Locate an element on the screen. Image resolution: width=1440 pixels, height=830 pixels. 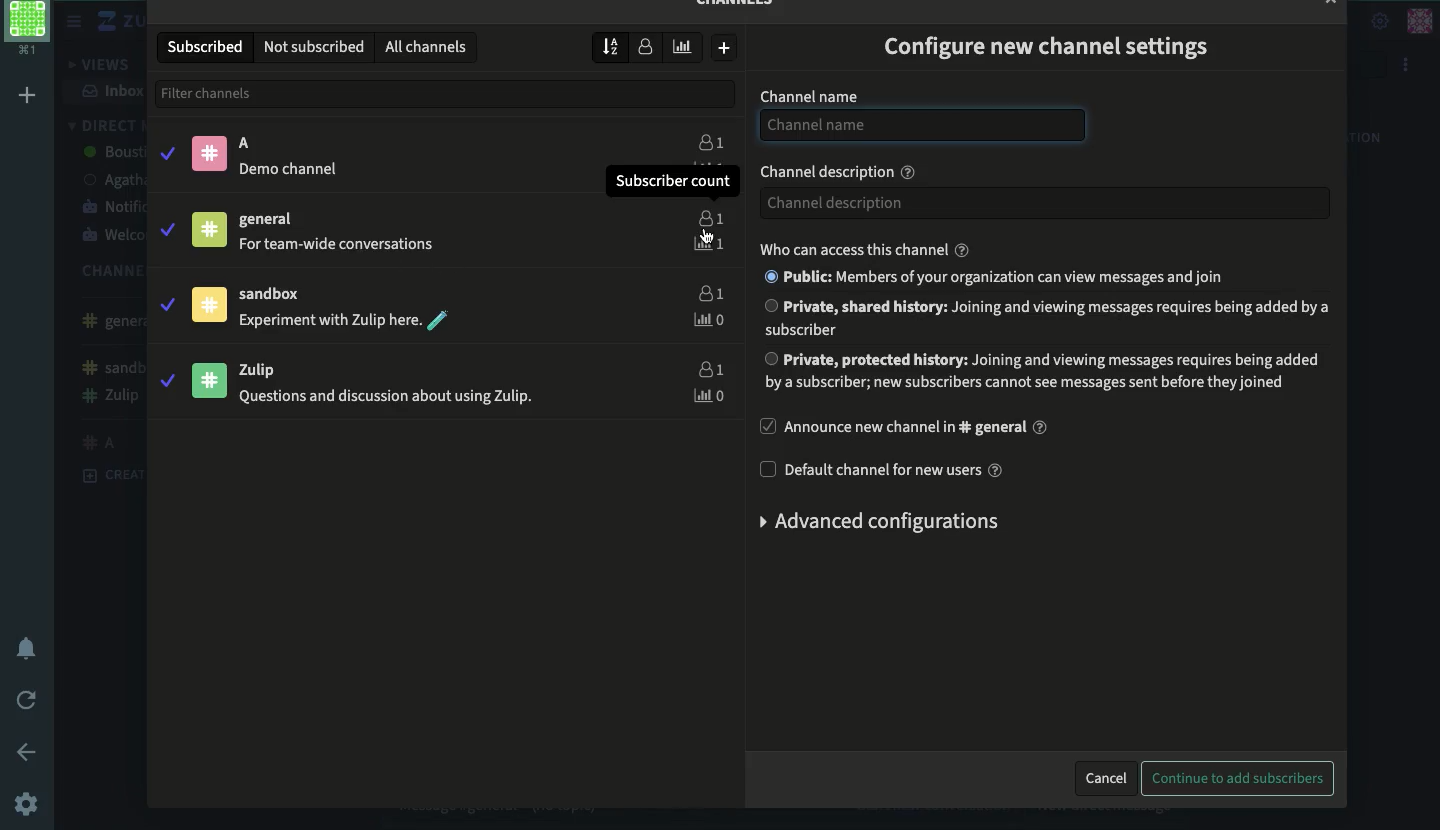
continue to add subscribers is located at coordinates (1235, 777).